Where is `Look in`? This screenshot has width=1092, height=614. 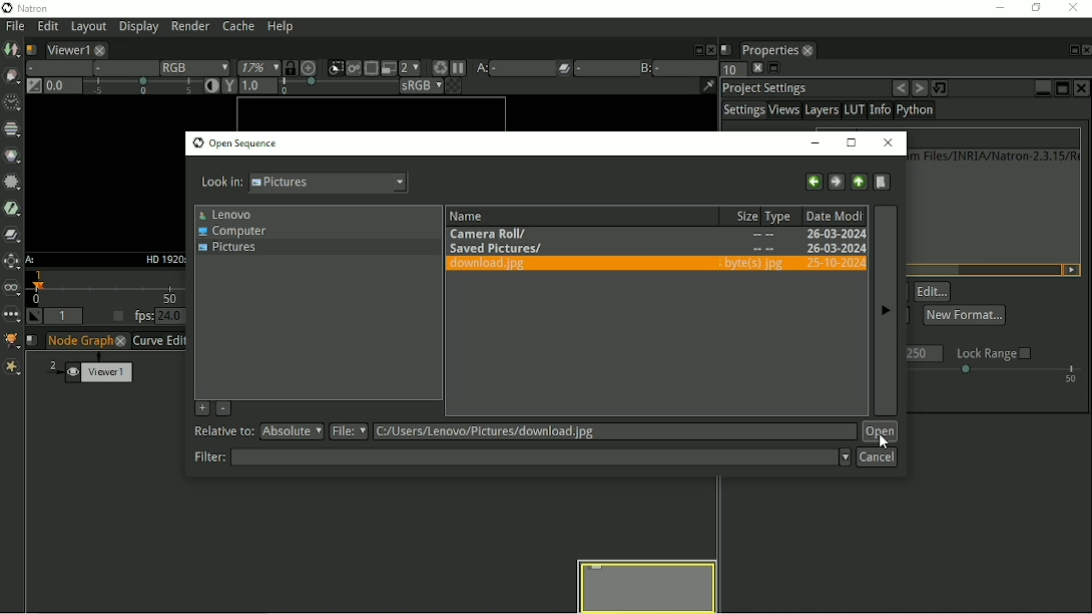
Look in is located at coordinates (304, 184).